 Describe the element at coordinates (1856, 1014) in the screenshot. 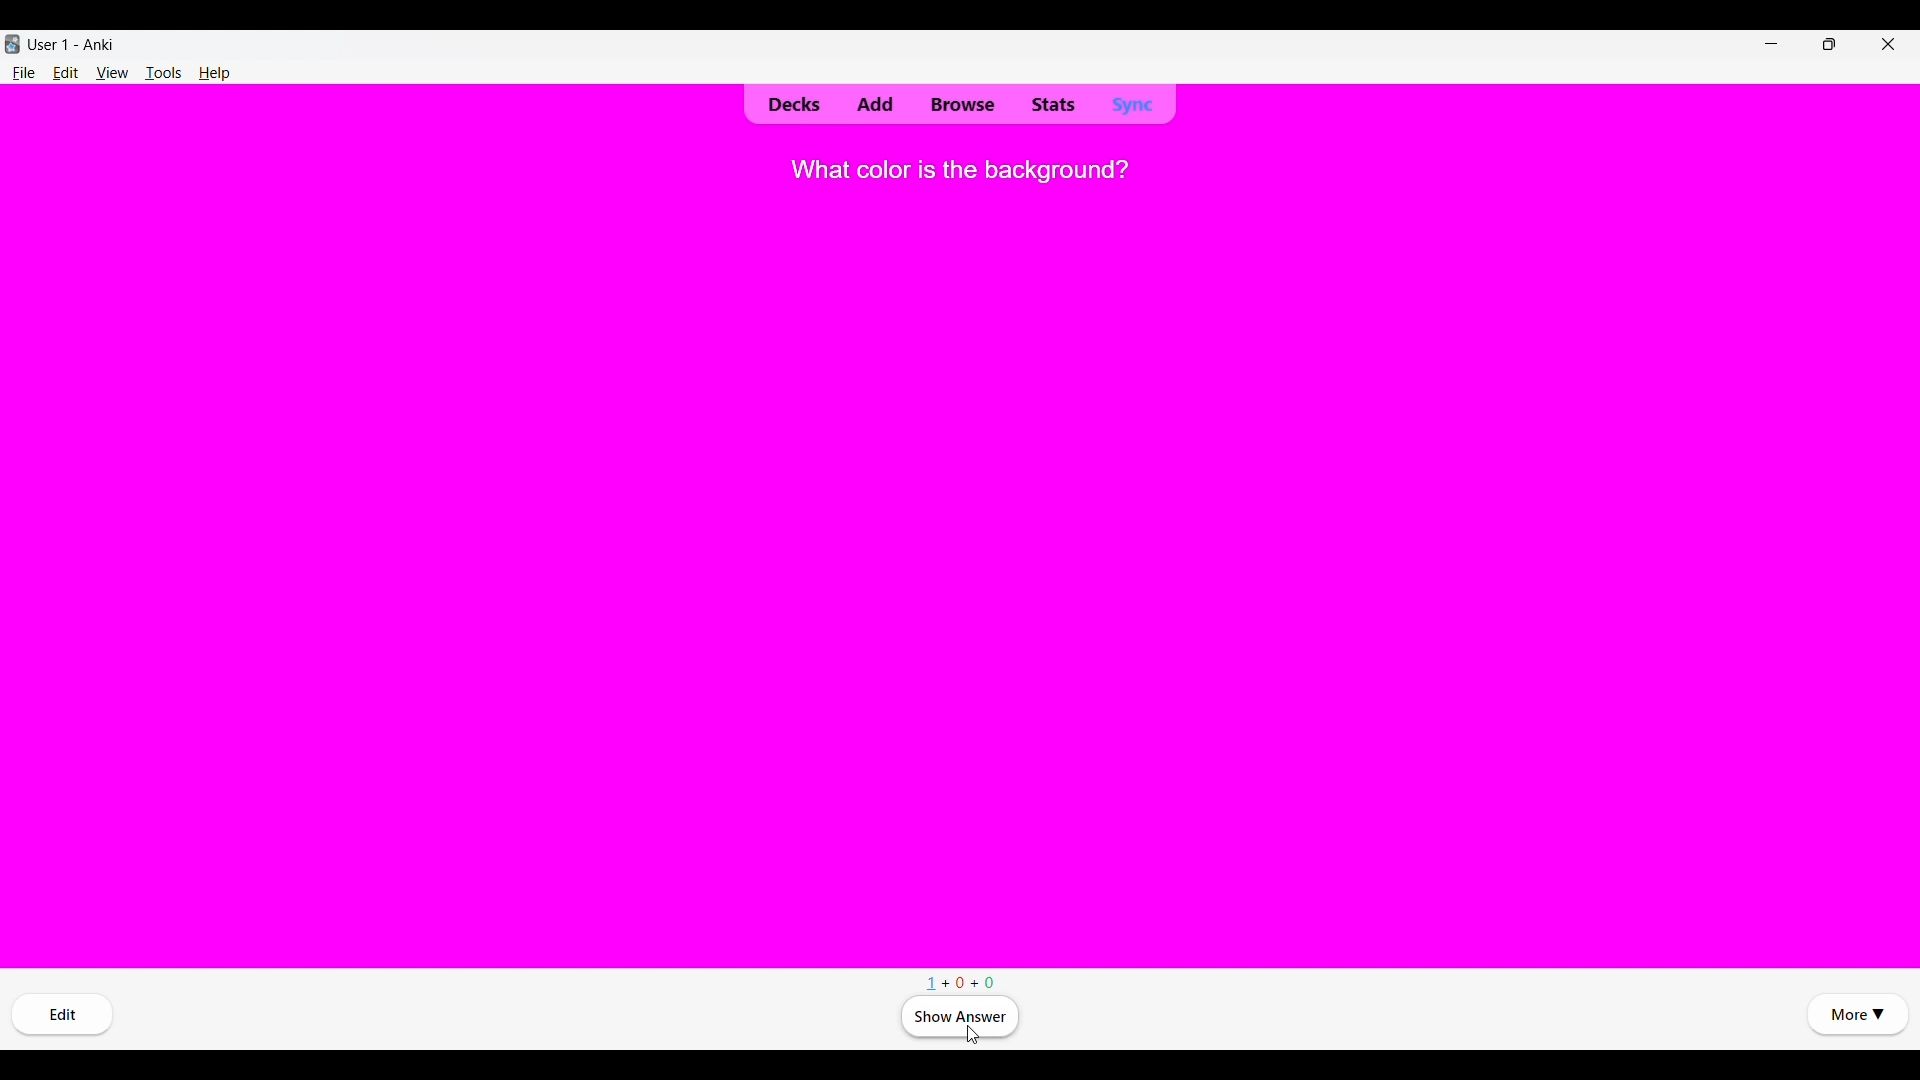

I see `More options` at that location.